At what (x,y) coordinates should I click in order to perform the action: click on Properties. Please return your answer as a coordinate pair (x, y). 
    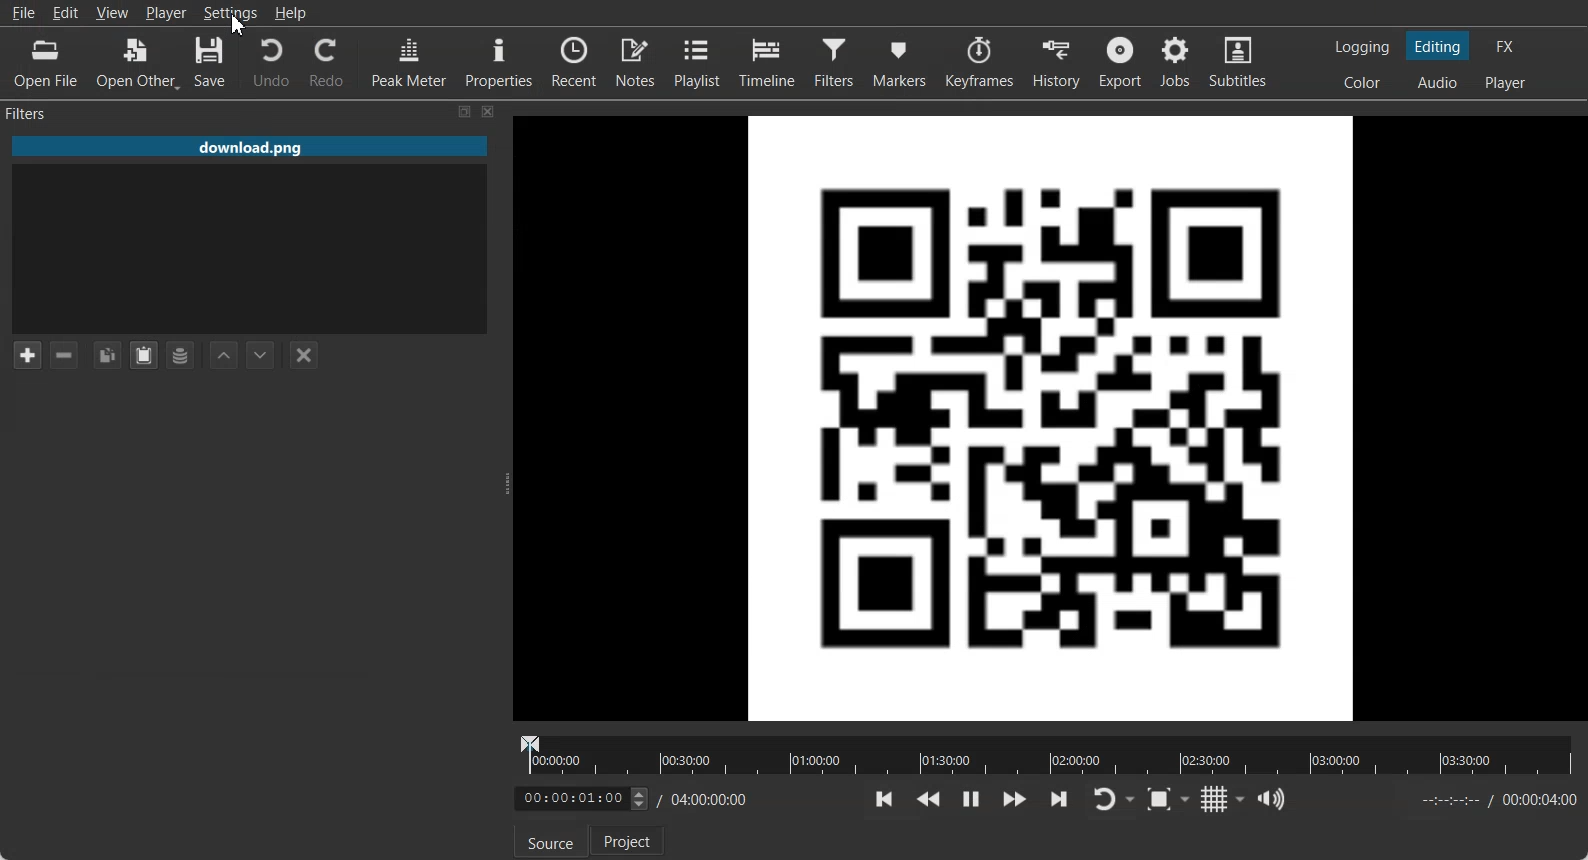
    Looking at the image, I should click on (499, 60).